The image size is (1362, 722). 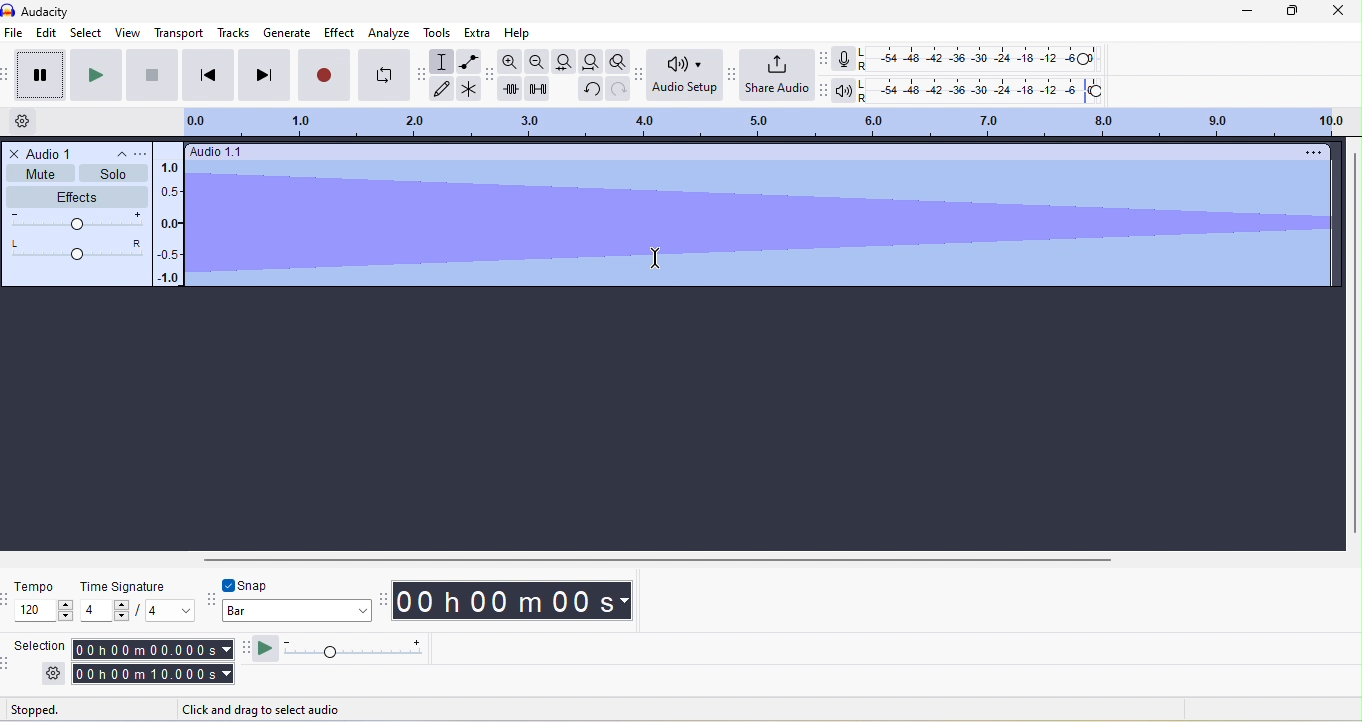 I want to click on track name, so click(x=268, y=151).